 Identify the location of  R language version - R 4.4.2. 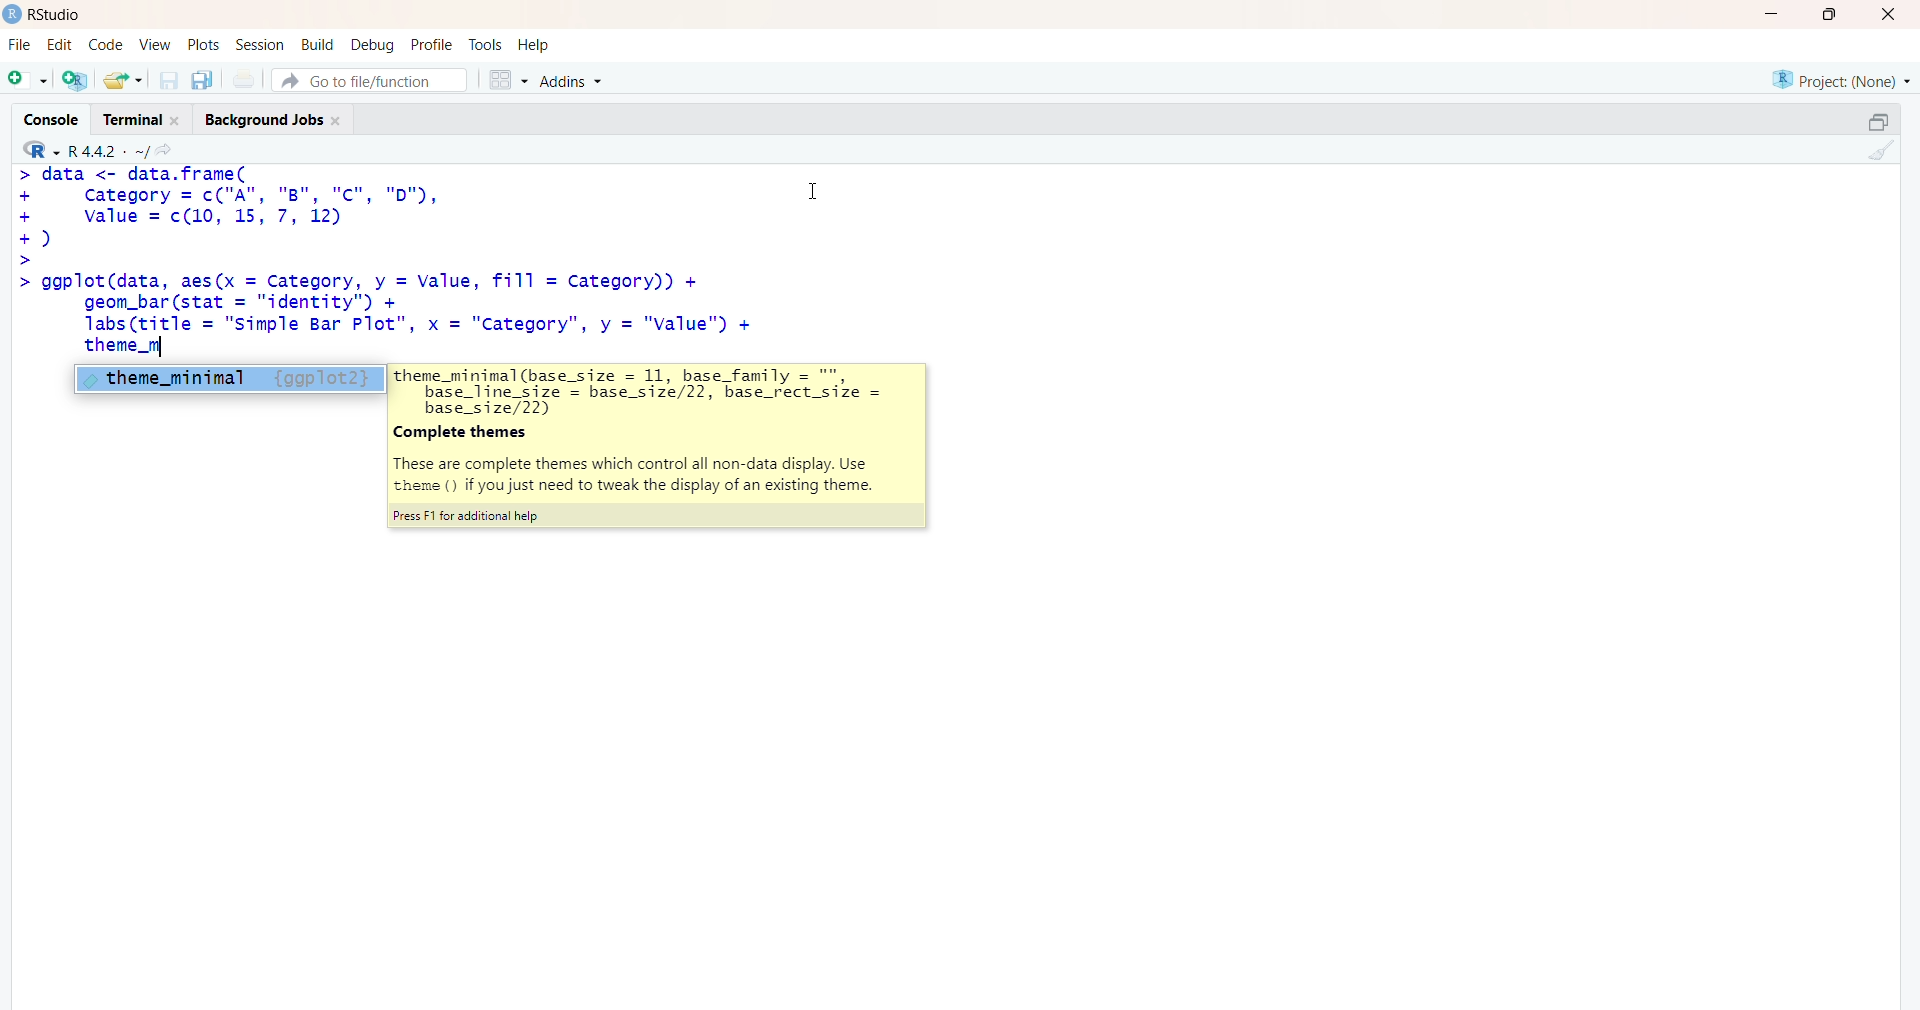
(108, 149).